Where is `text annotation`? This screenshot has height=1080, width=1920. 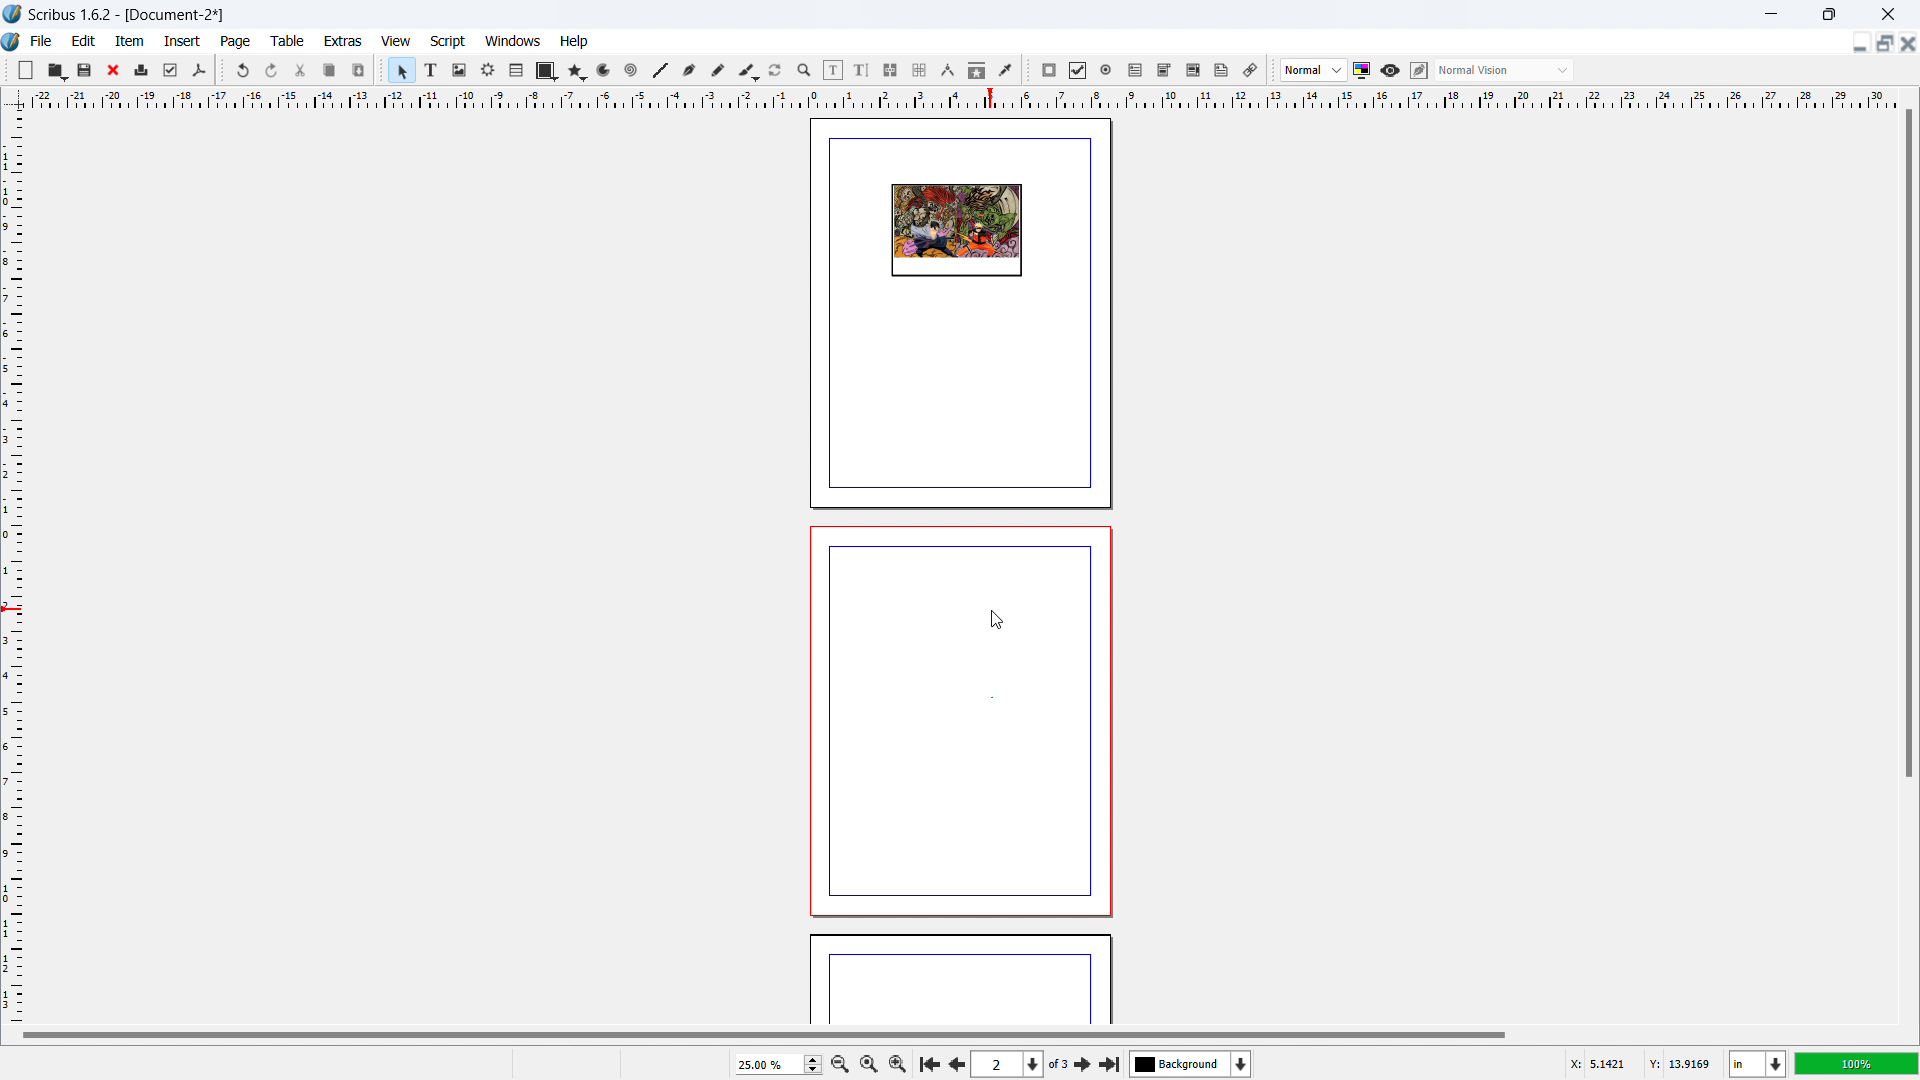 text annotation is located at coordinates (1222, 71).